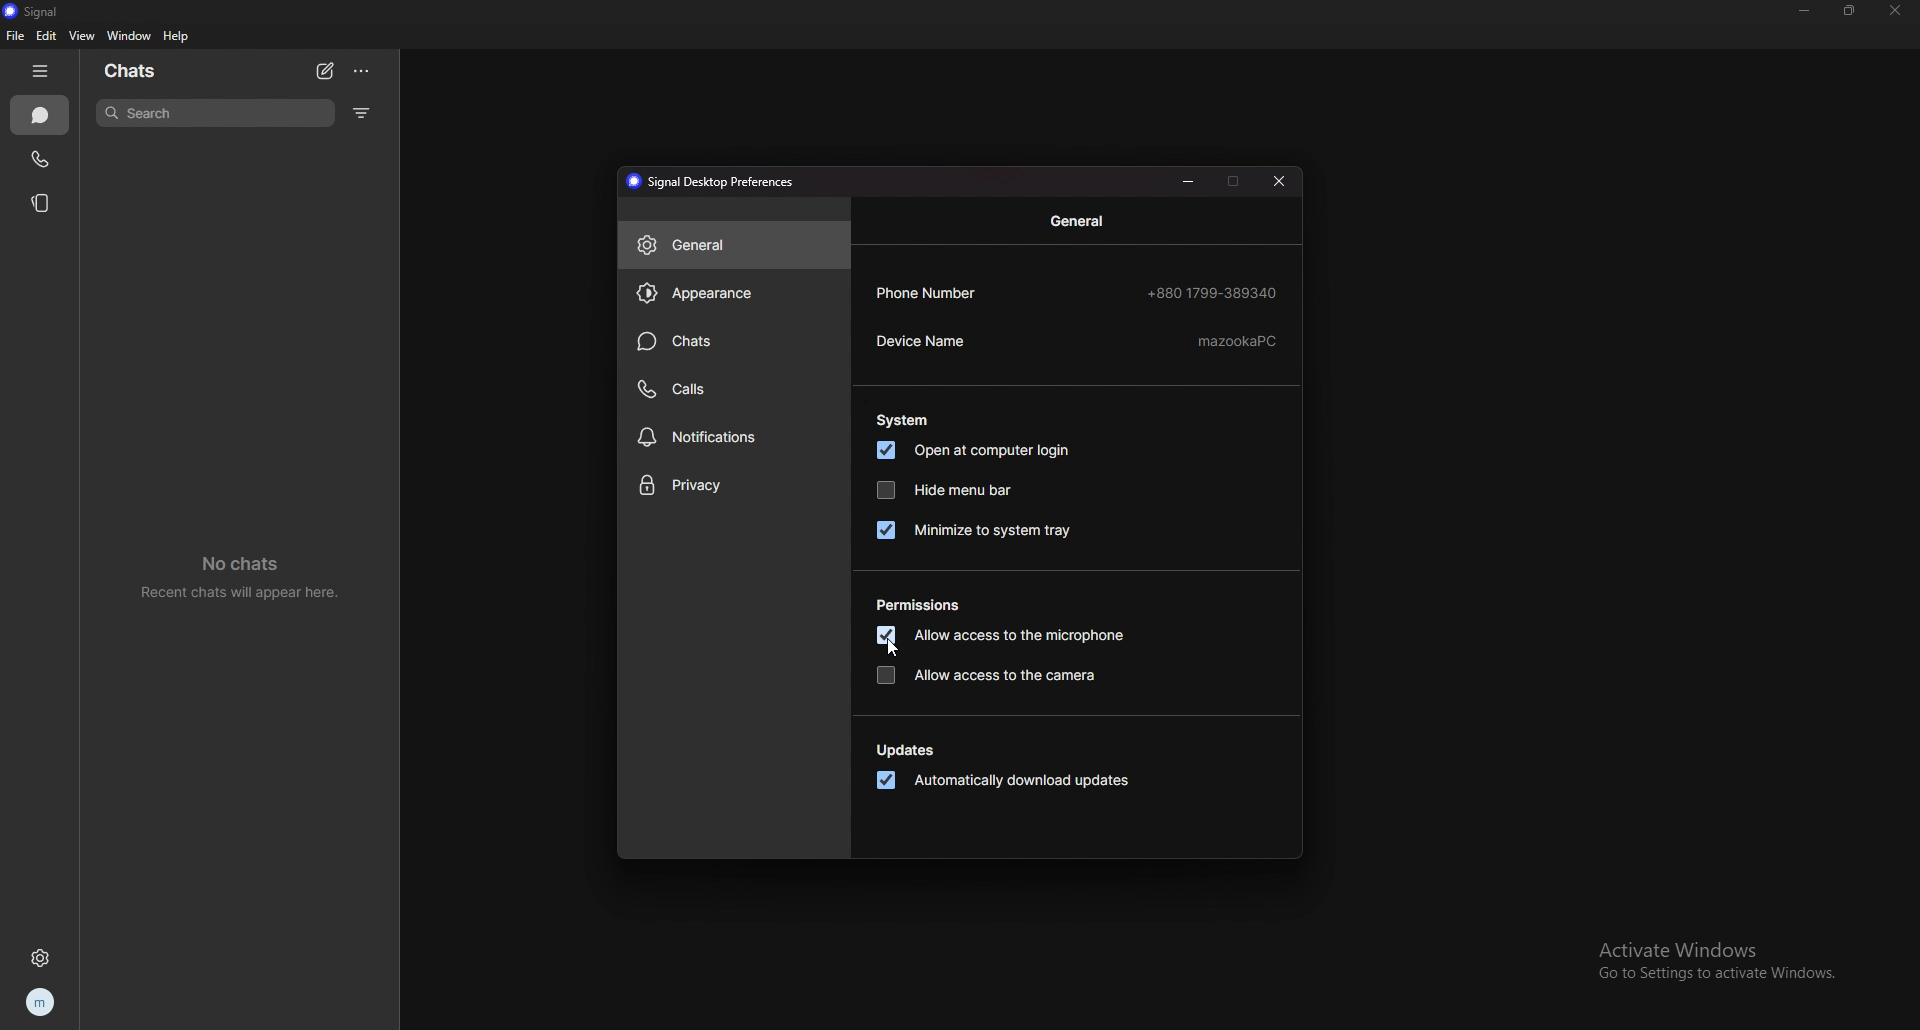 The image size is (1920, 1030). Describe the element at coordinates (919, 604) in the screenshot. I see `permissions` at that location.